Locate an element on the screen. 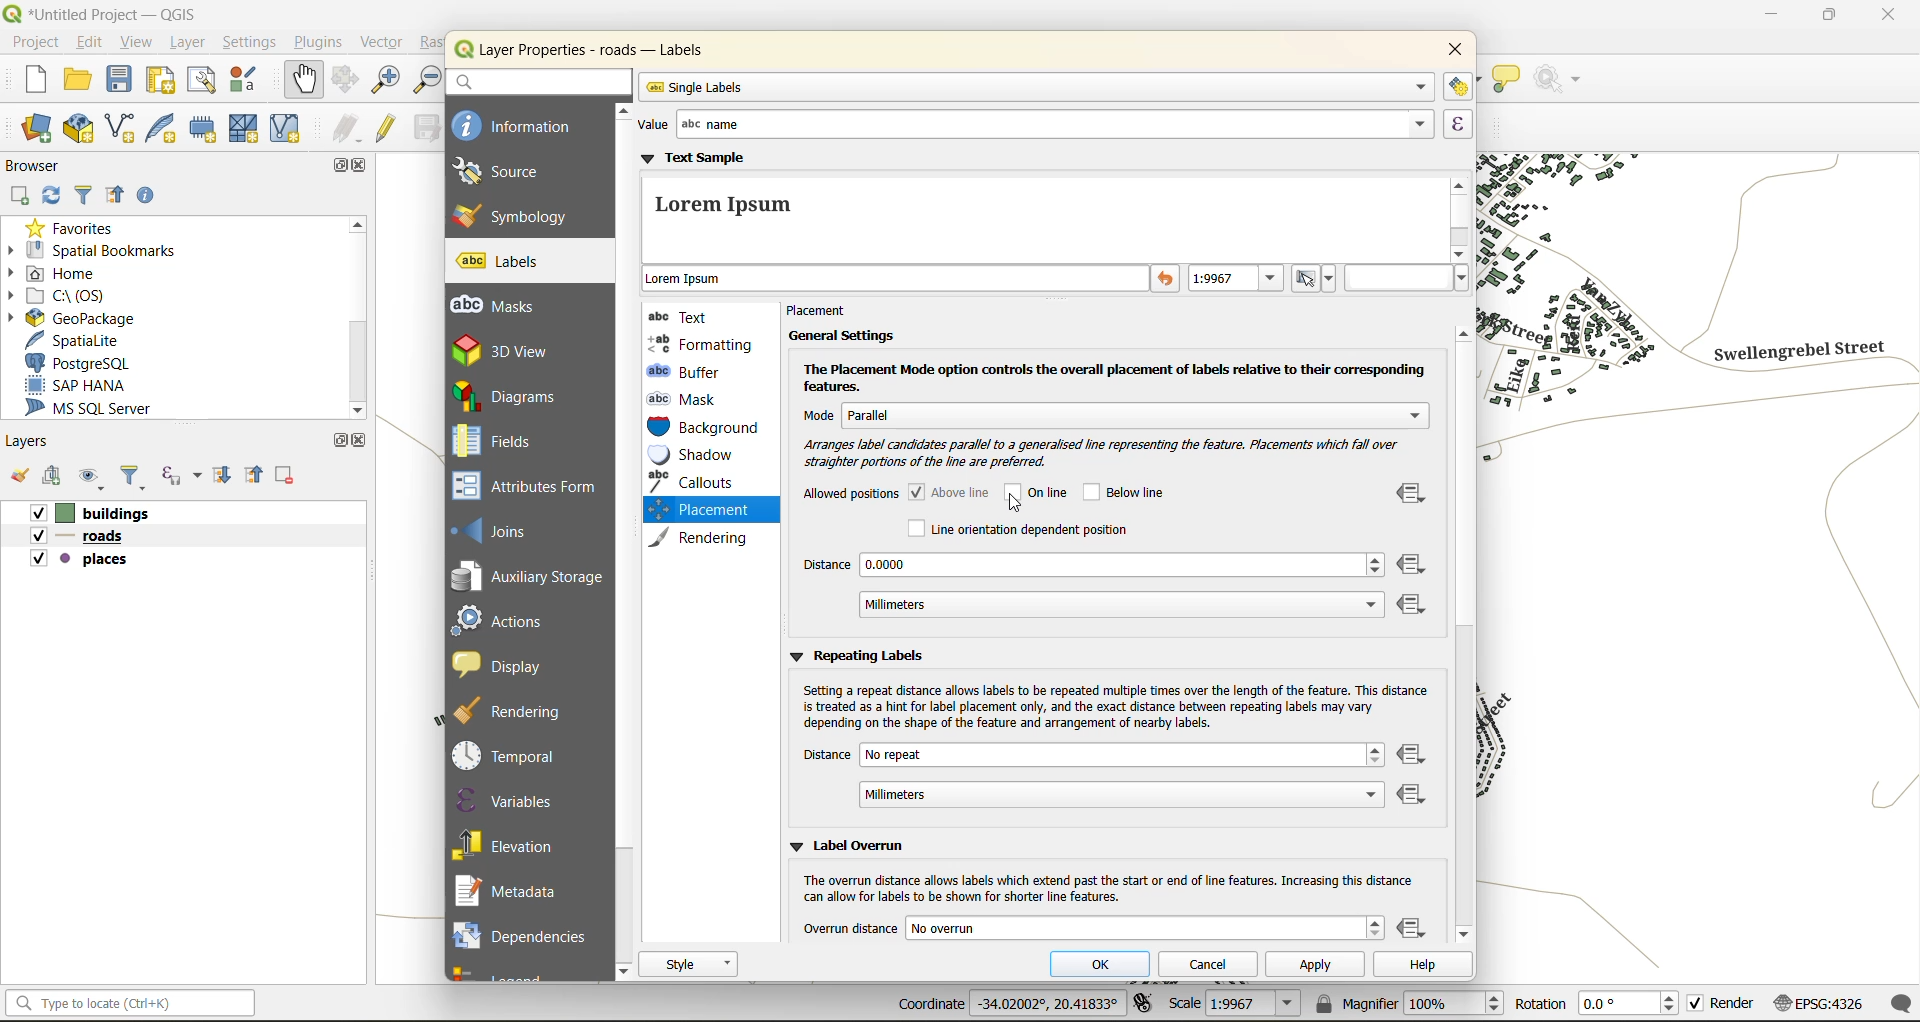  pan to selection is located at coordinates (346, 81).